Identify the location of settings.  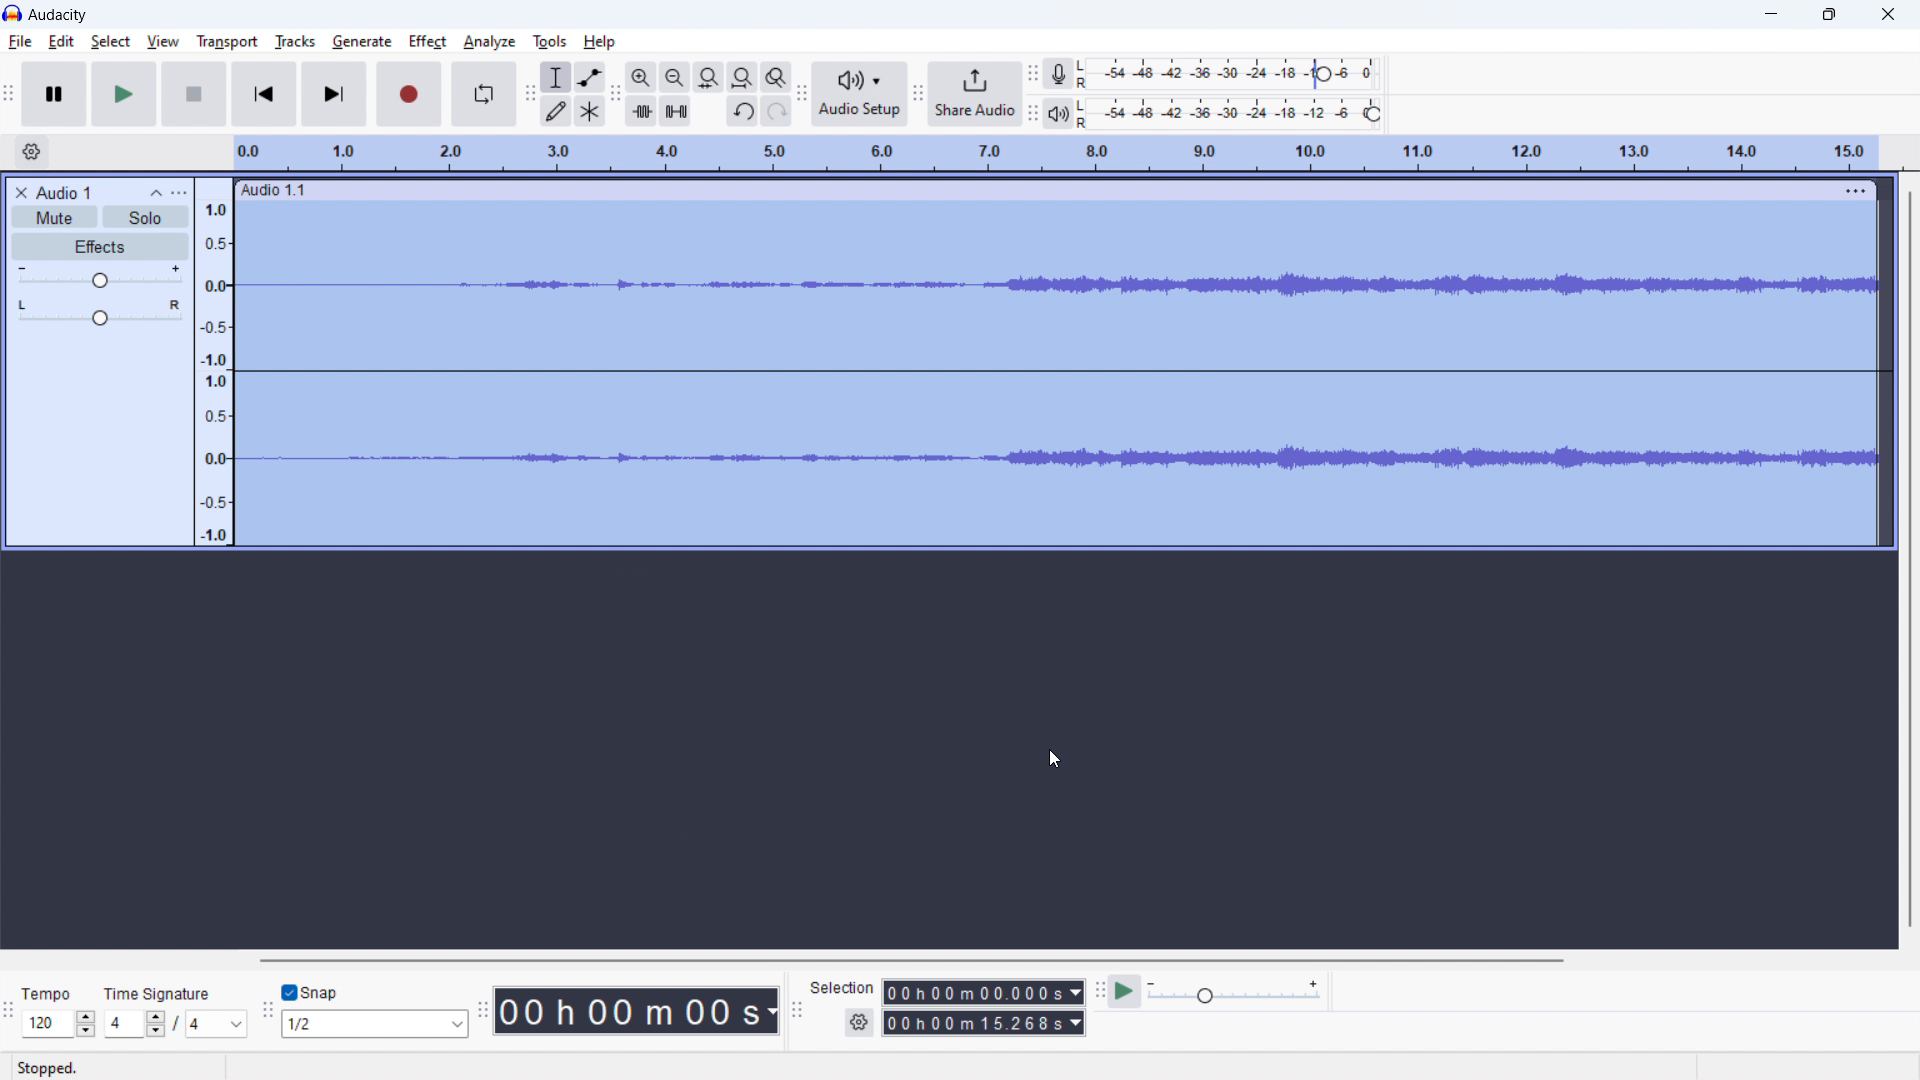
(859, 1023).